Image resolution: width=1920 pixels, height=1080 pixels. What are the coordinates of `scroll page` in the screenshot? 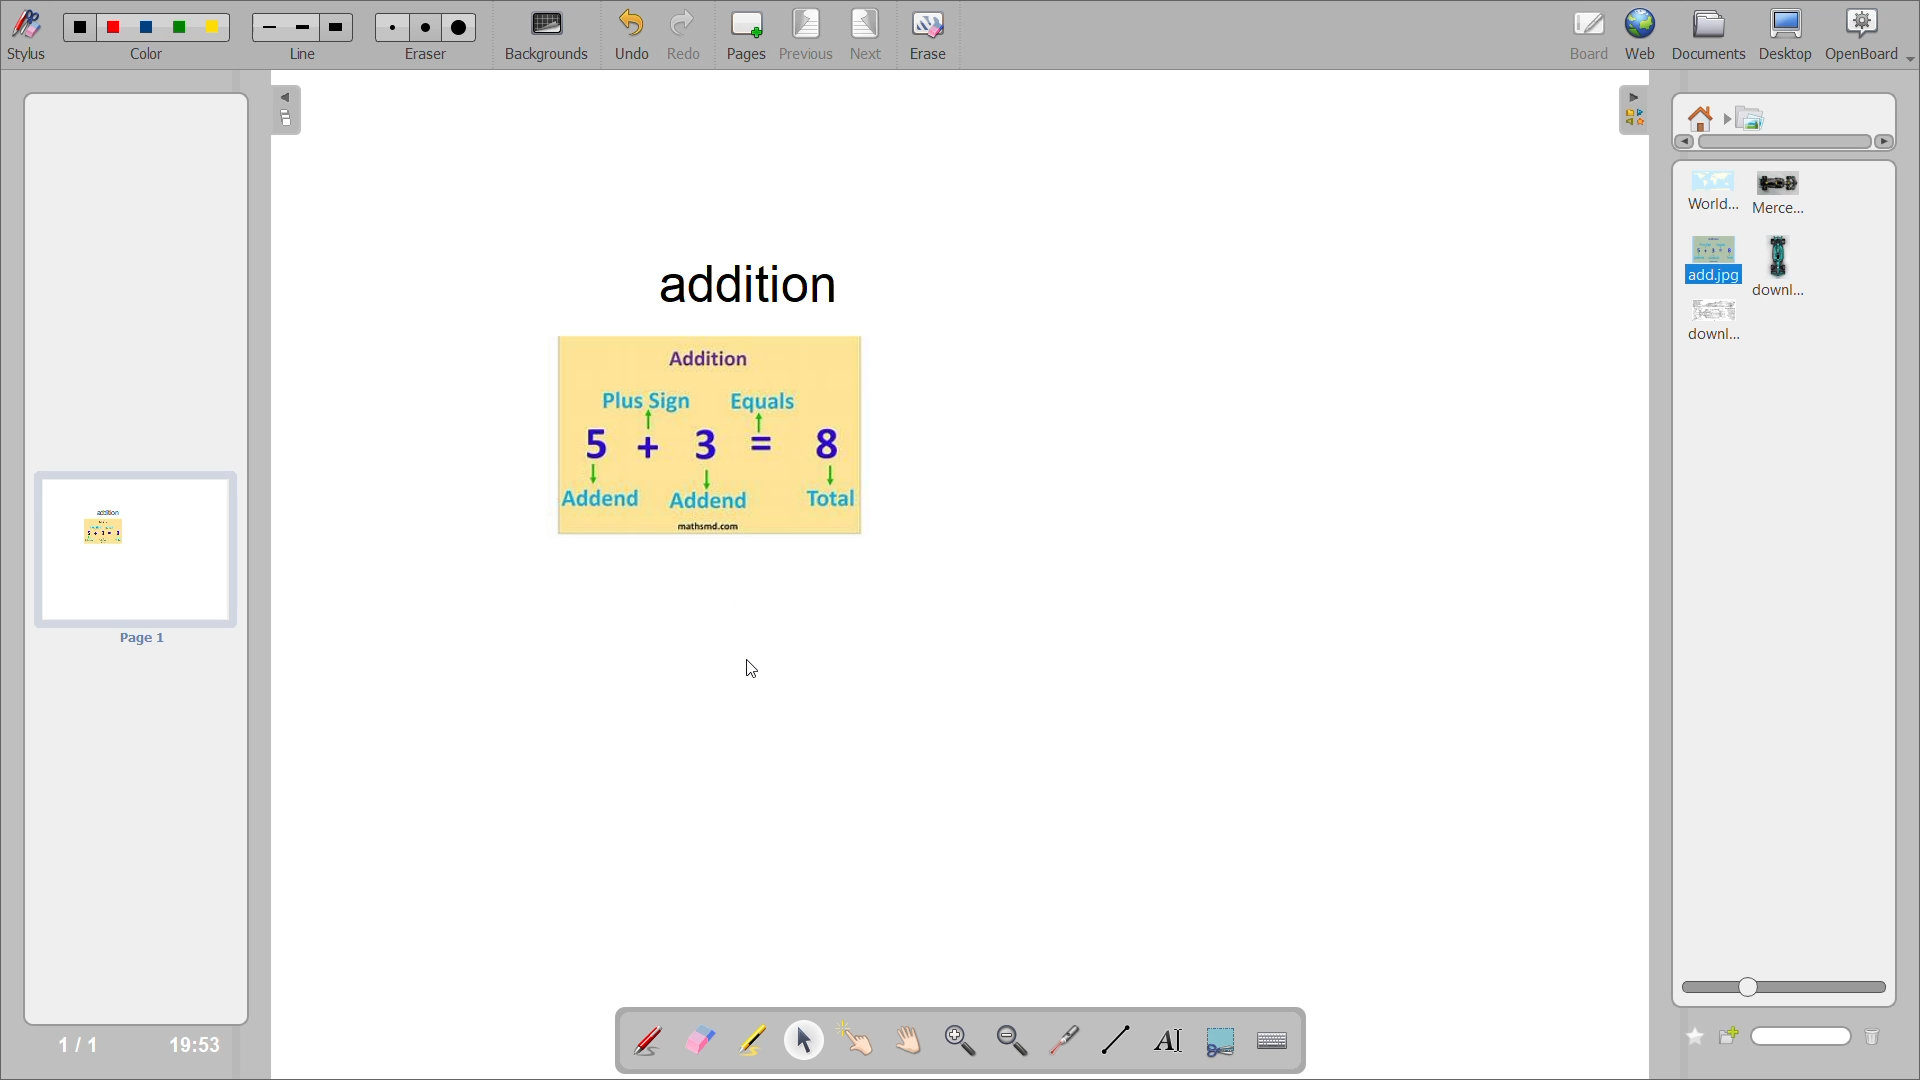 It's located at (915, 1038).